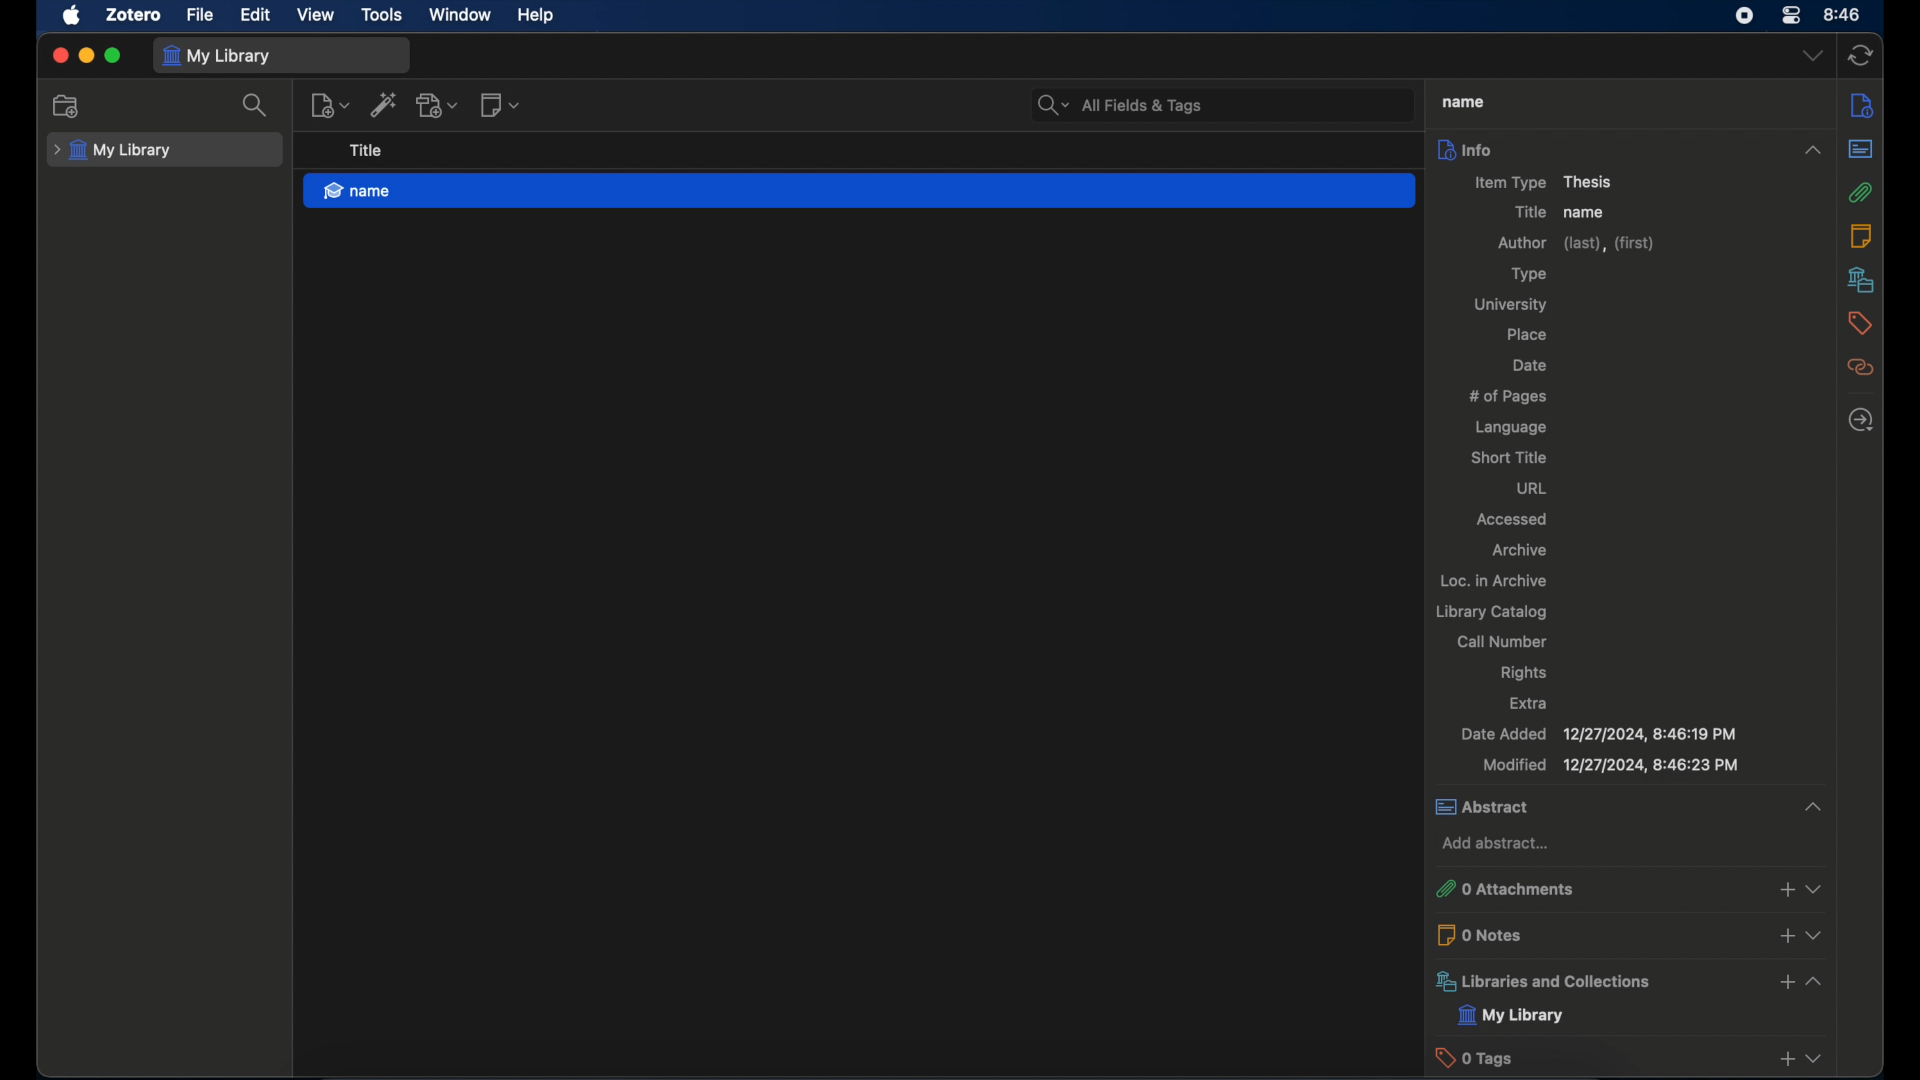 This screenshot has height=1080, width=1920. Describe the element at coordinates (1530, 365) in the screenshot. I see `date` at that location.